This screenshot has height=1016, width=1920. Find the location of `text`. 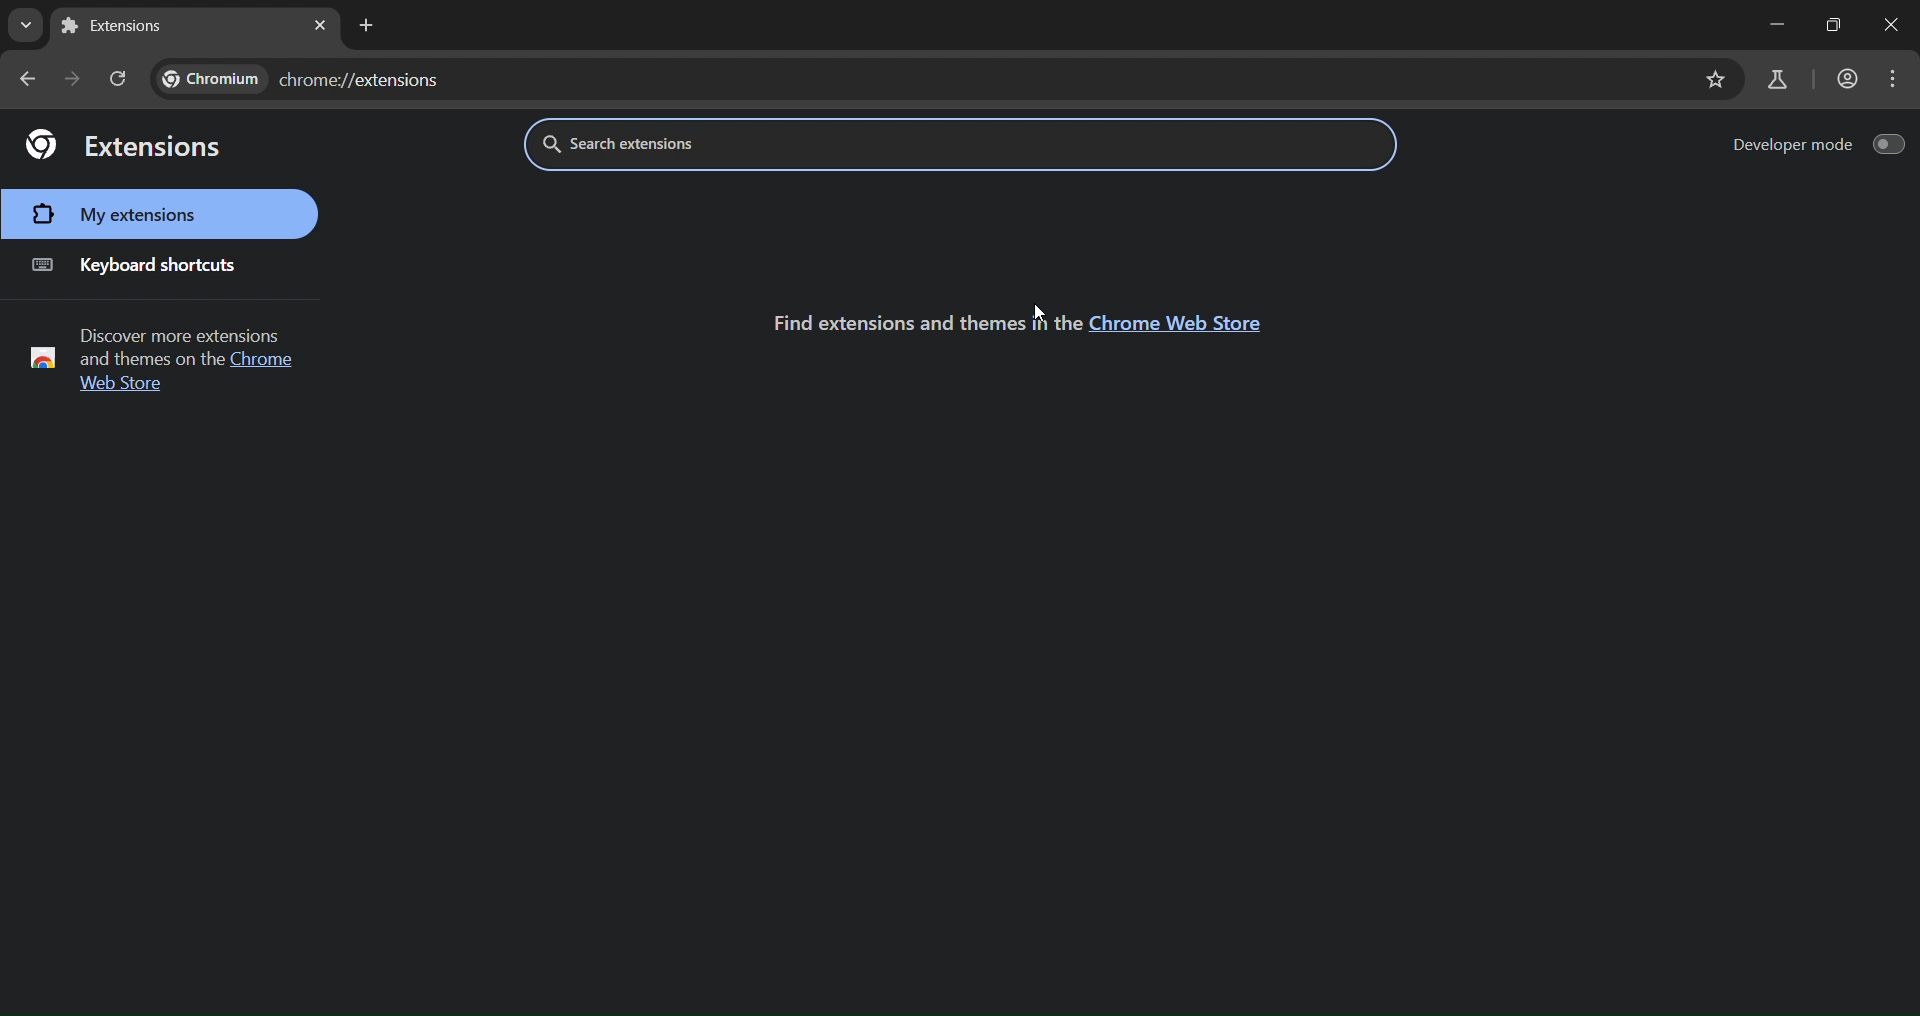

text is located at coordinates (1022, 327).